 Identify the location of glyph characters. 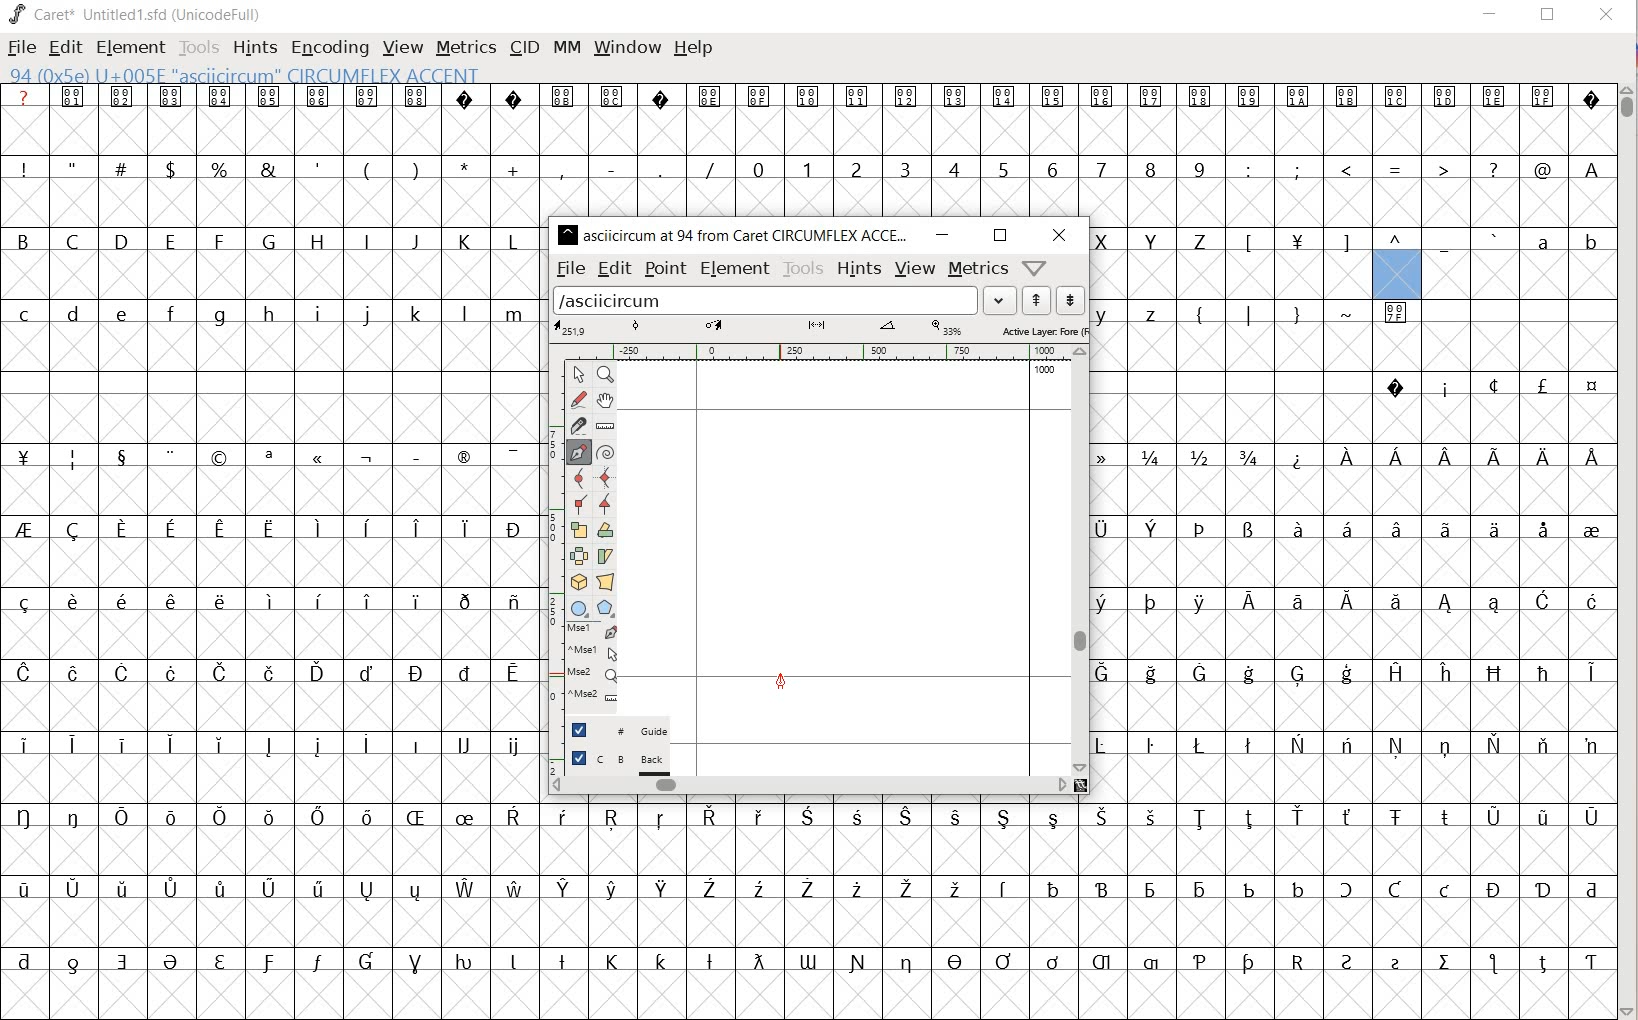
(1353, 550).